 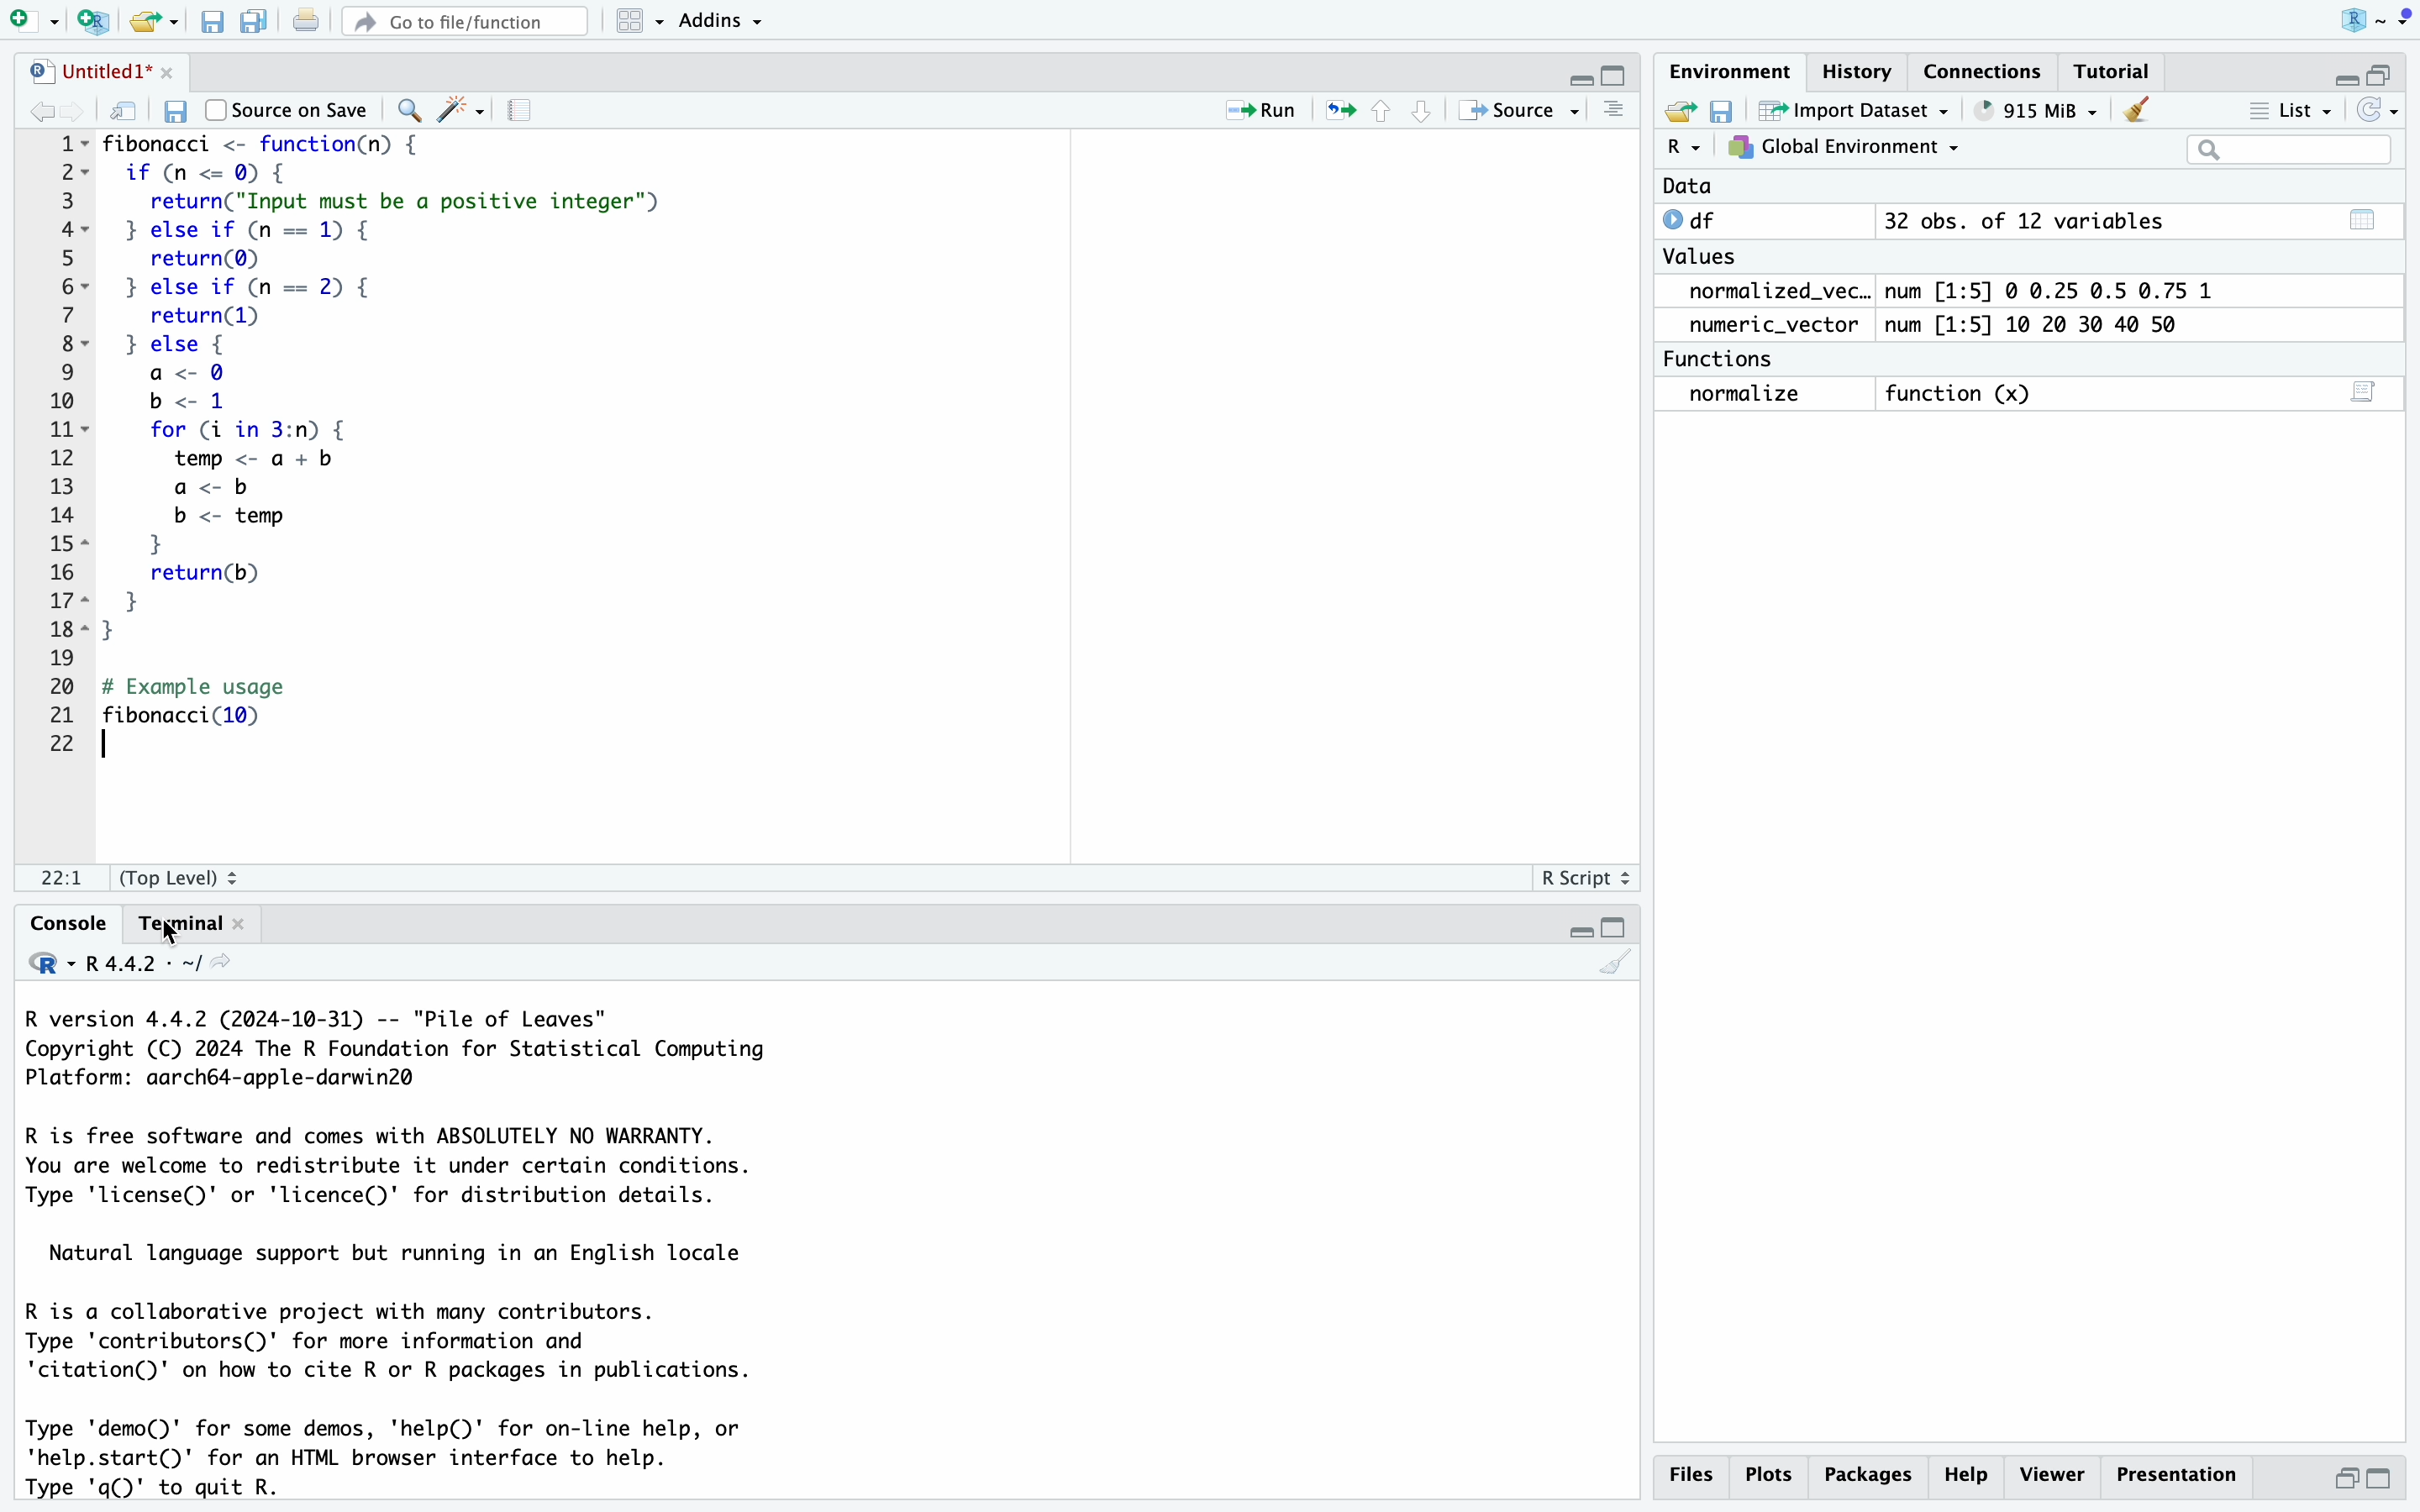 What do you see at coordinates (1617, 924) in the screenshot?
I see `maximize` at bounding box center [1617, 924].